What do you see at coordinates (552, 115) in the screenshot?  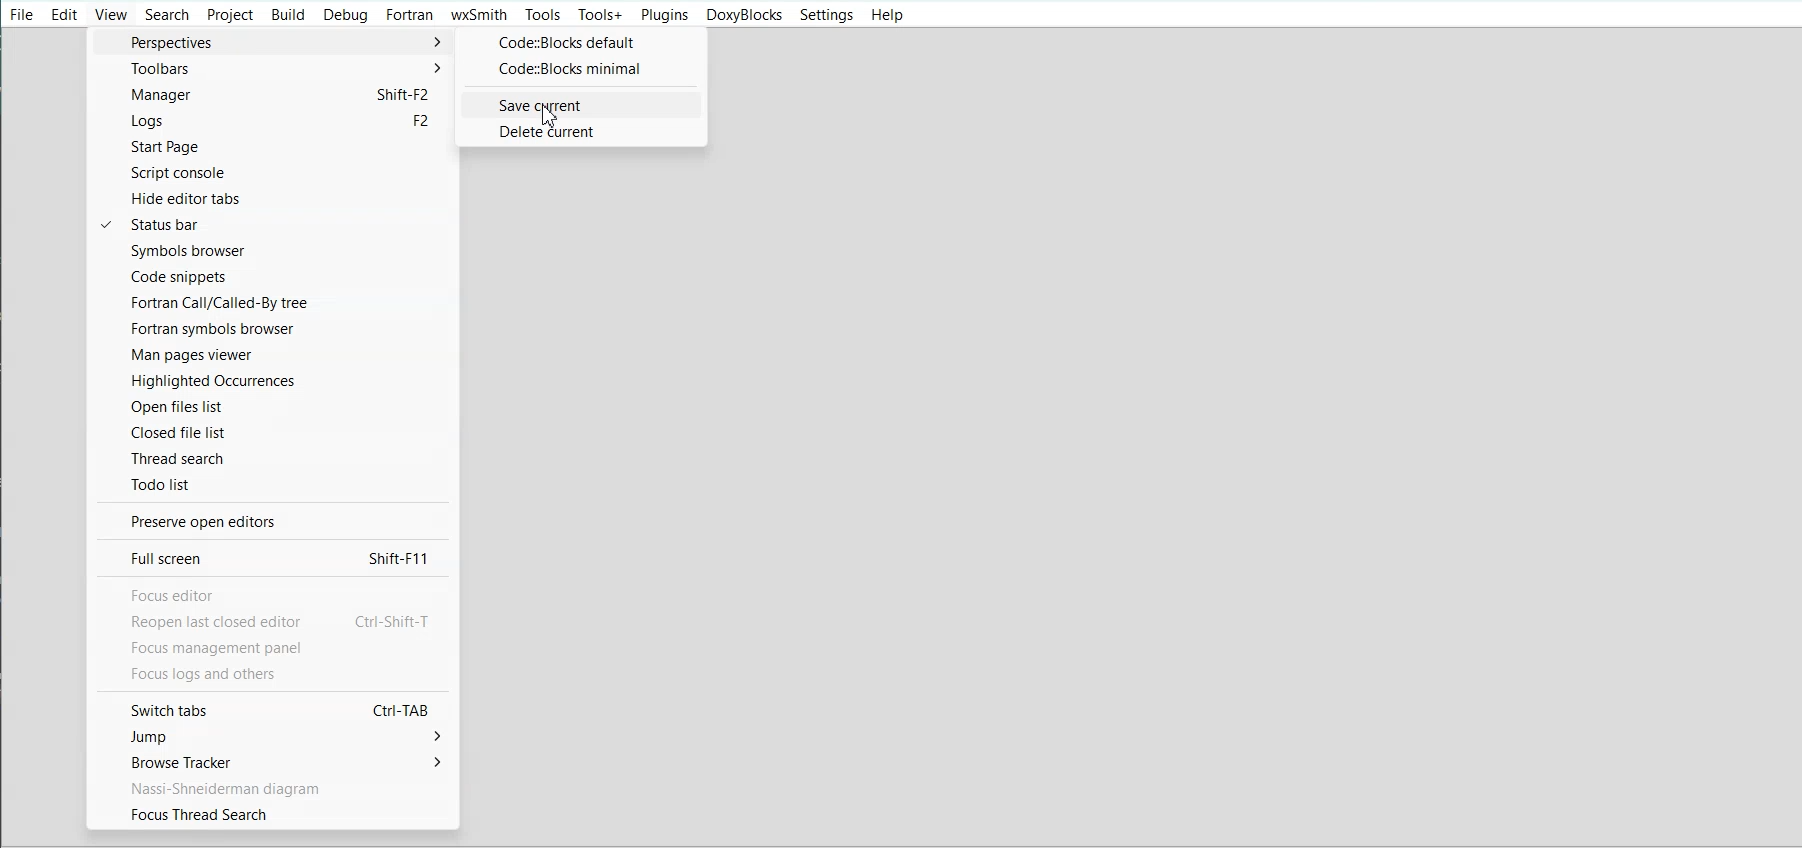 I see `Cursor` at bounding box center [552, 115].